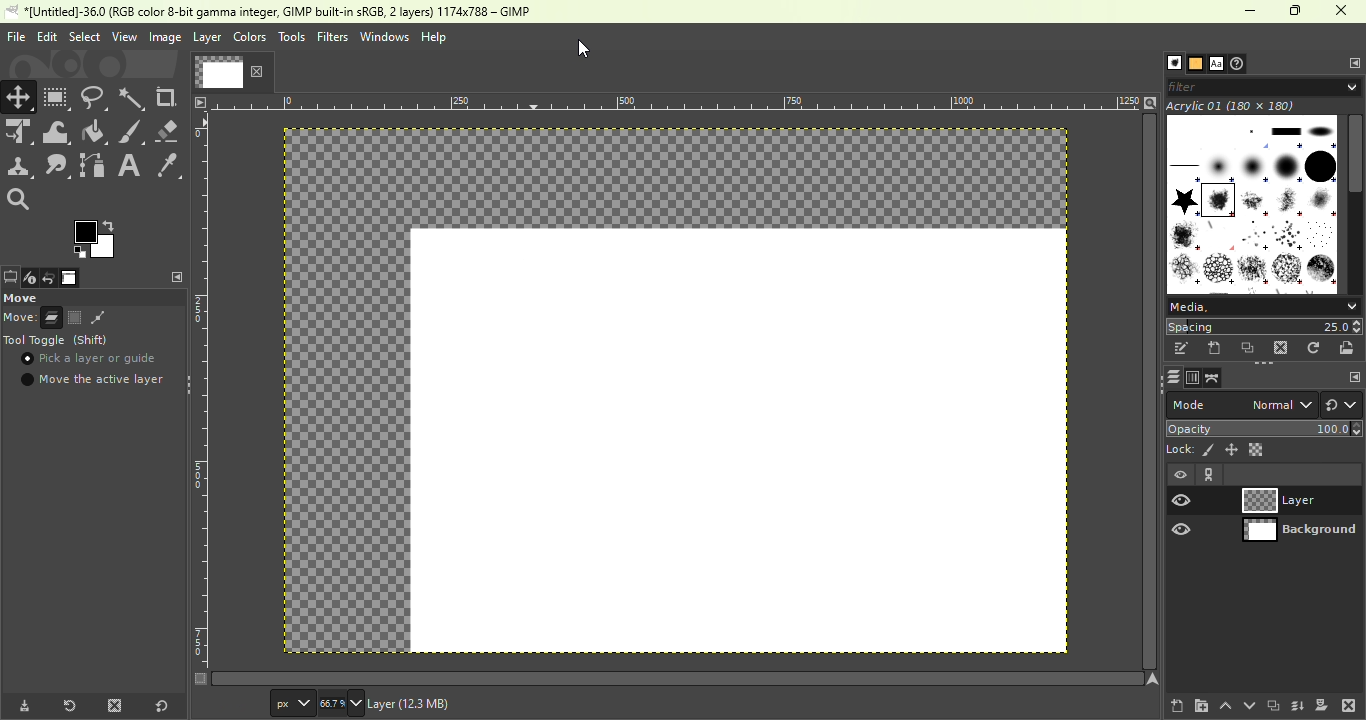 This screenshot has width=1366, height=720. Describe the element at coordinates (95, 96) in the screenshot. I see `Free select tool` at that location.